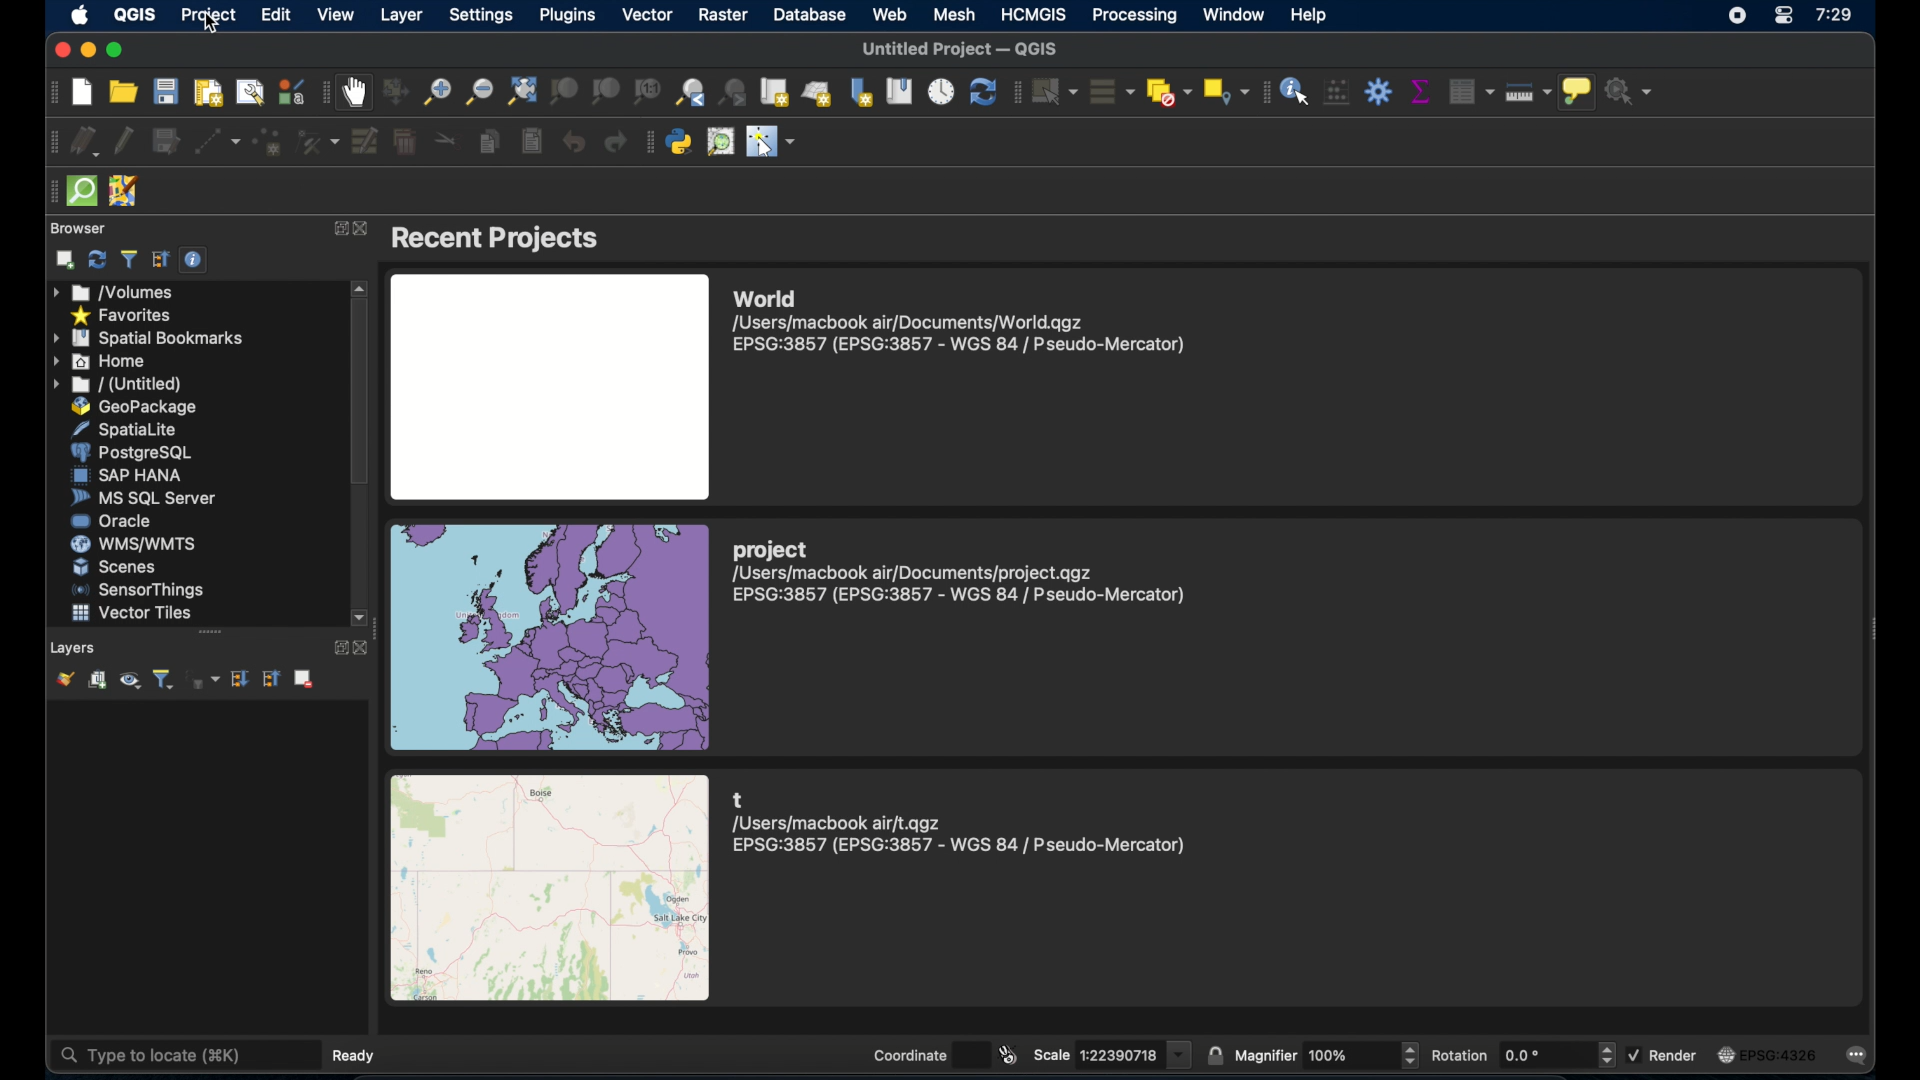 This screenshot has width=1920, height=1080. Describe the element at coordinates (335, 16) in the screenshot. I see `view` at that location.